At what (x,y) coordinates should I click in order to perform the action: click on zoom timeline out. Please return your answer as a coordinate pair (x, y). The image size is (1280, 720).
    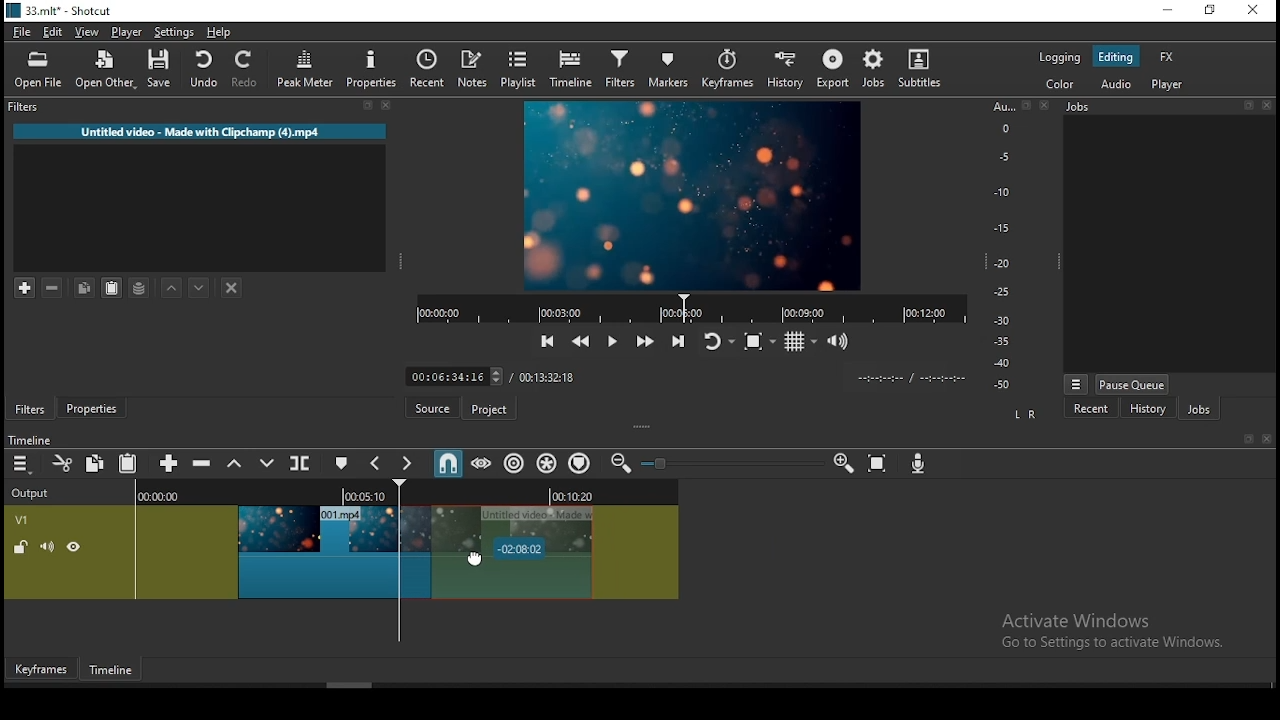
    Looking at the image, I should click on (618, 464).